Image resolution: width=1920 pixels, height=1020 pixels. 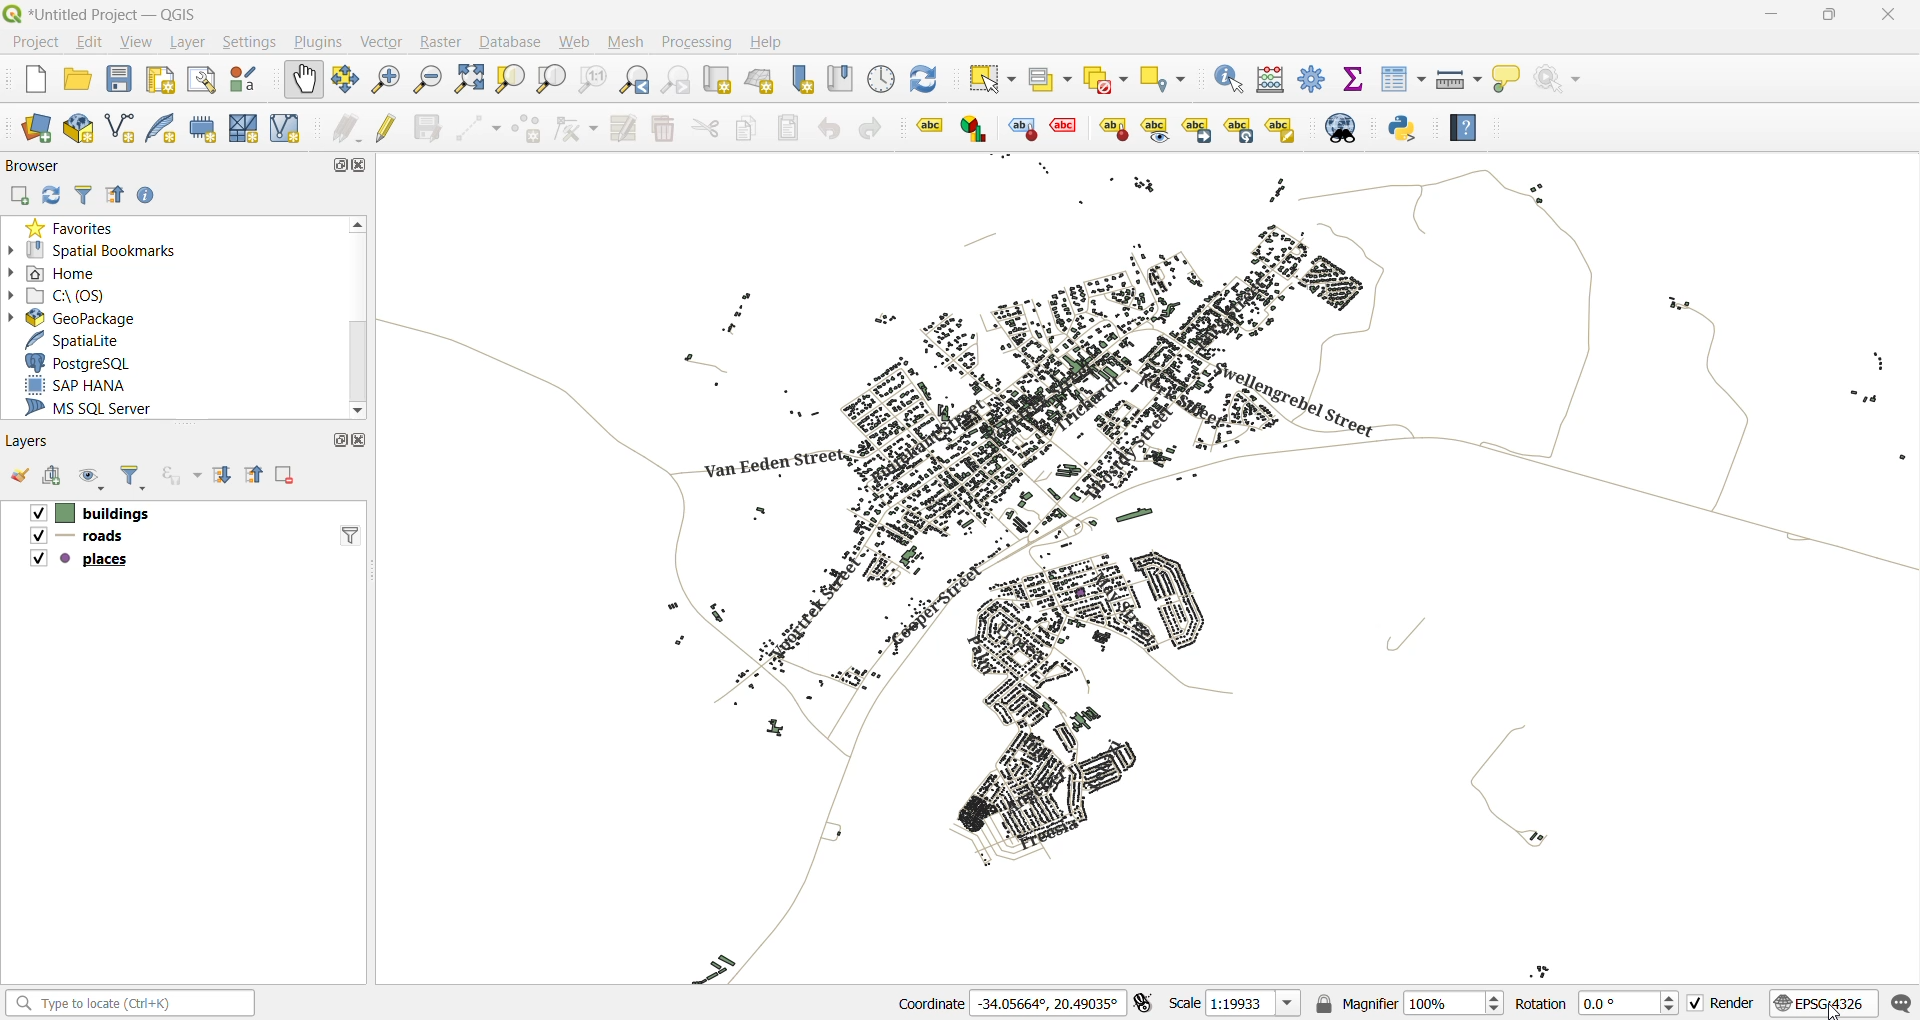 I want to click on database, so click(x=509, y=43).